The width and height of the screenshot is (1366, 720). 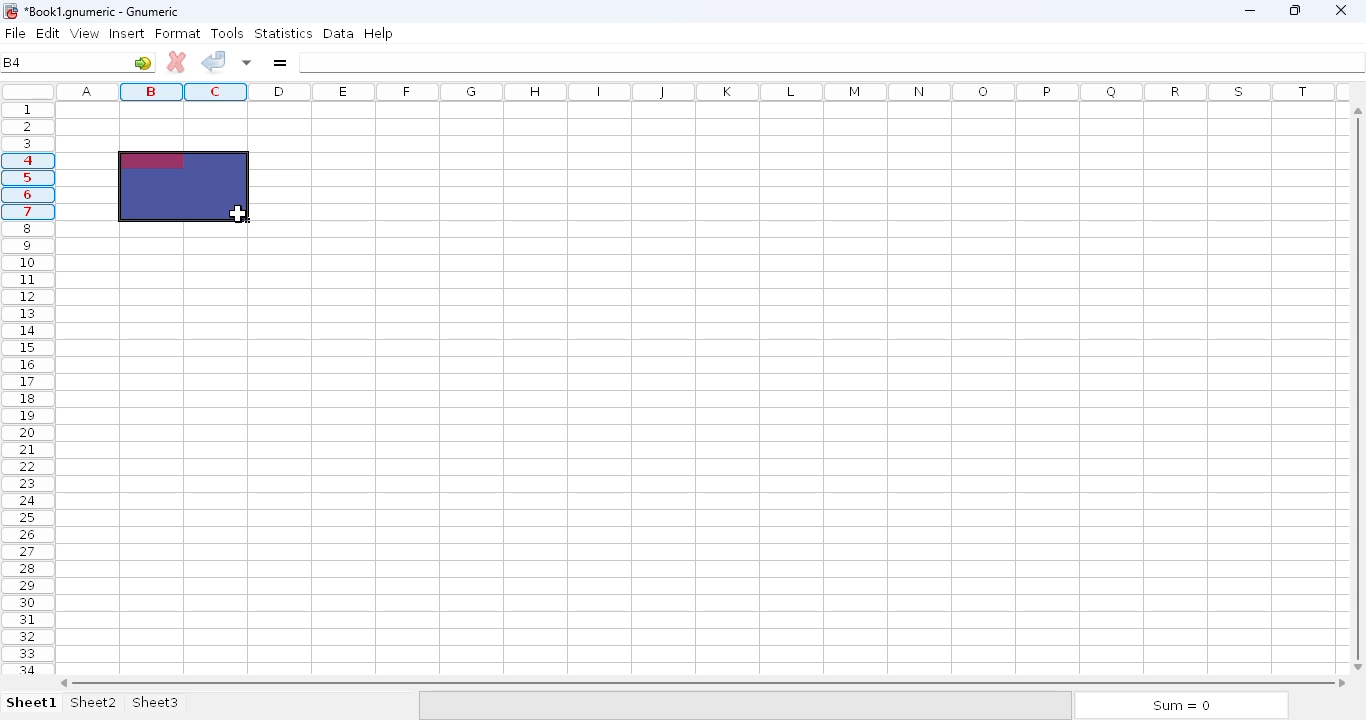 I want to click on insert, so click(x=126, y=33).